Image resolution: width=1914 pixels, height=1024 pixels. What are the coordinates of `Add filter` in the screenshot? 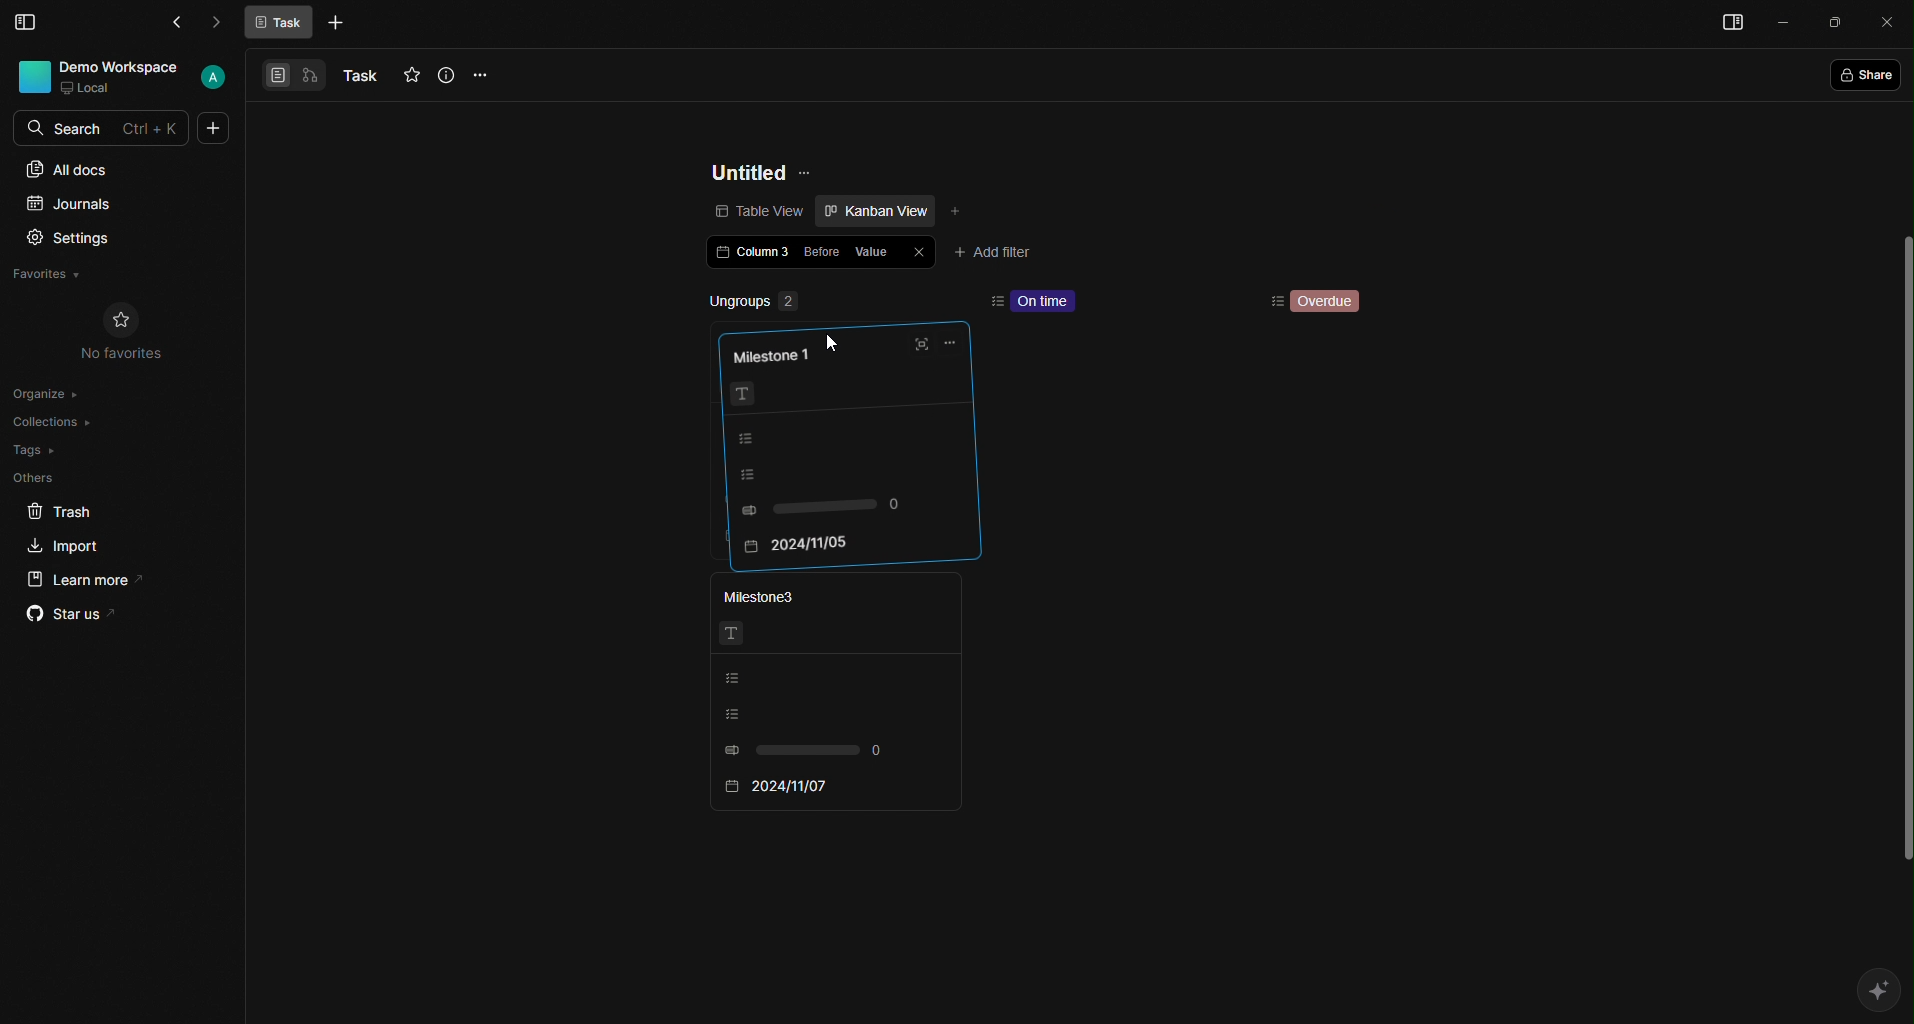 It's located at (993, 249).